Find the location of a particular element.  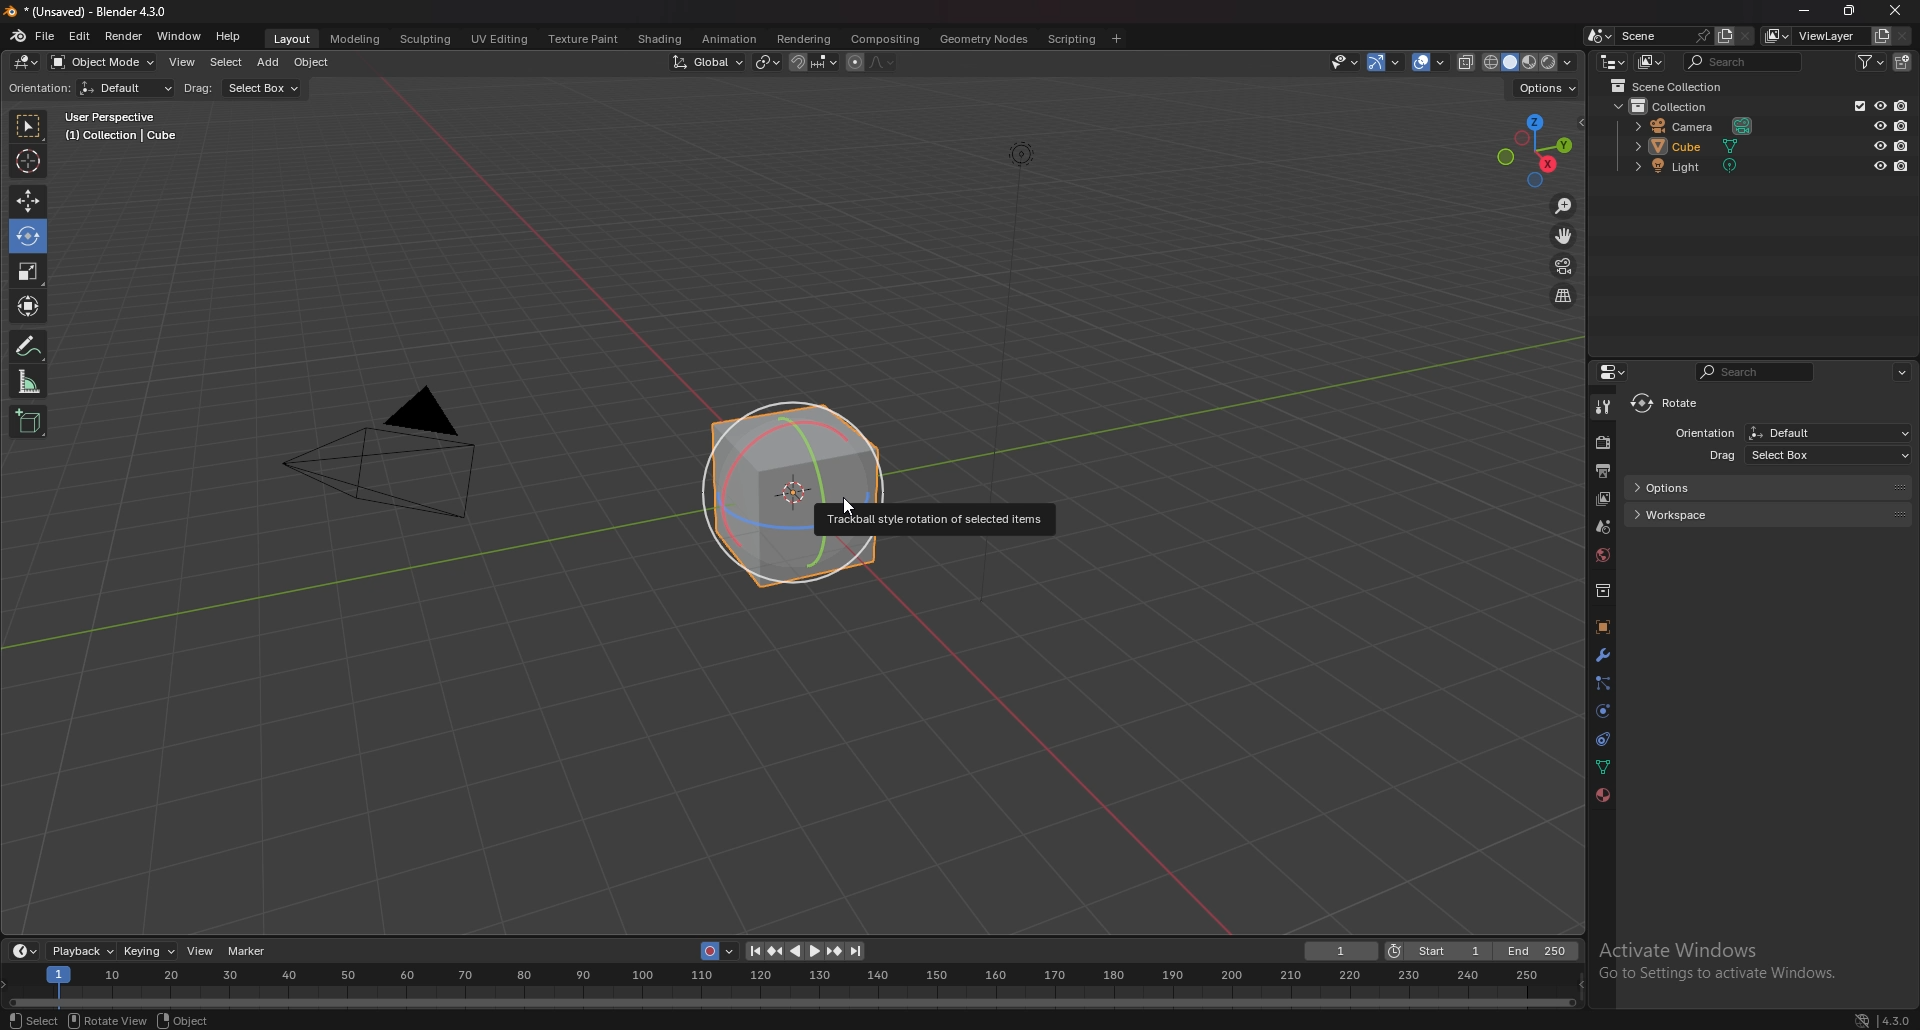

rotate view is located at coordinates (108, 1020).